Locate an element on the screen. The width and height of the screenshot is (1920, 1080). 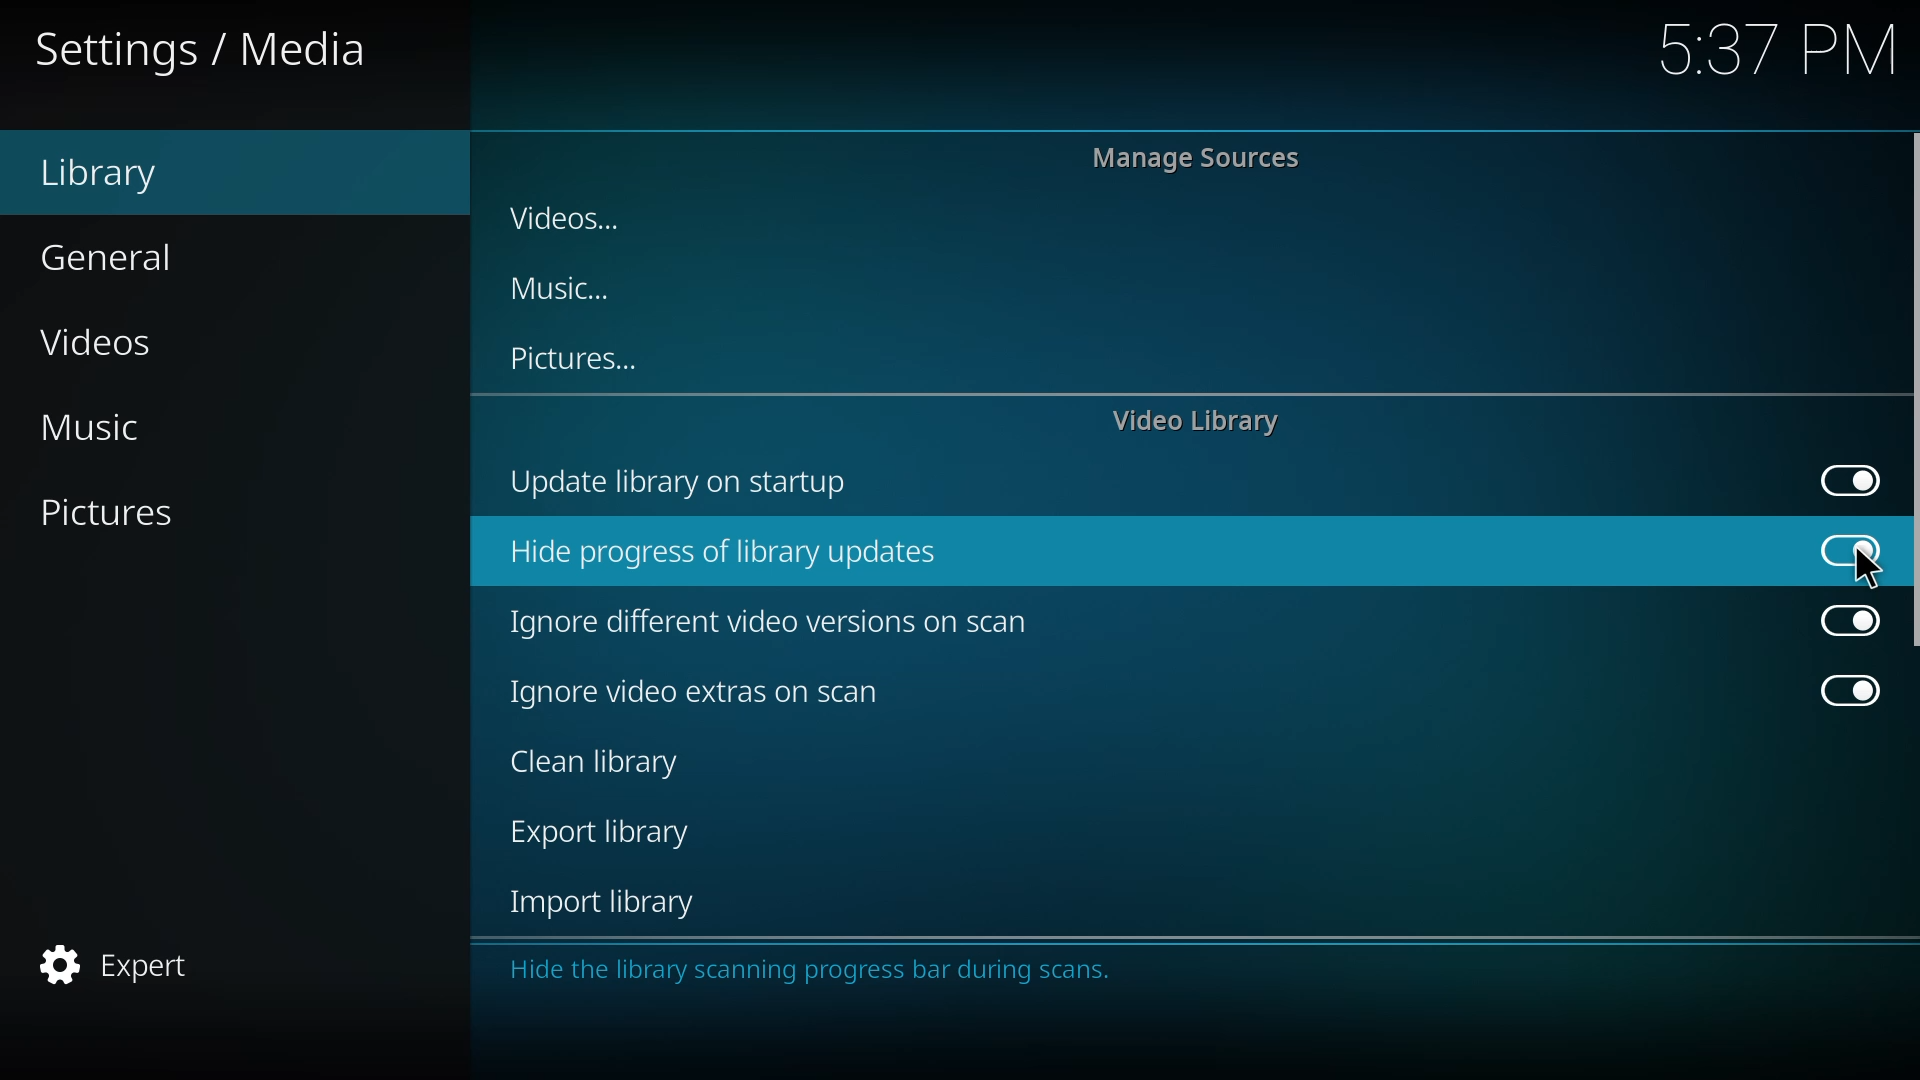
5.37 PM is located at coordinates (1775, 55).